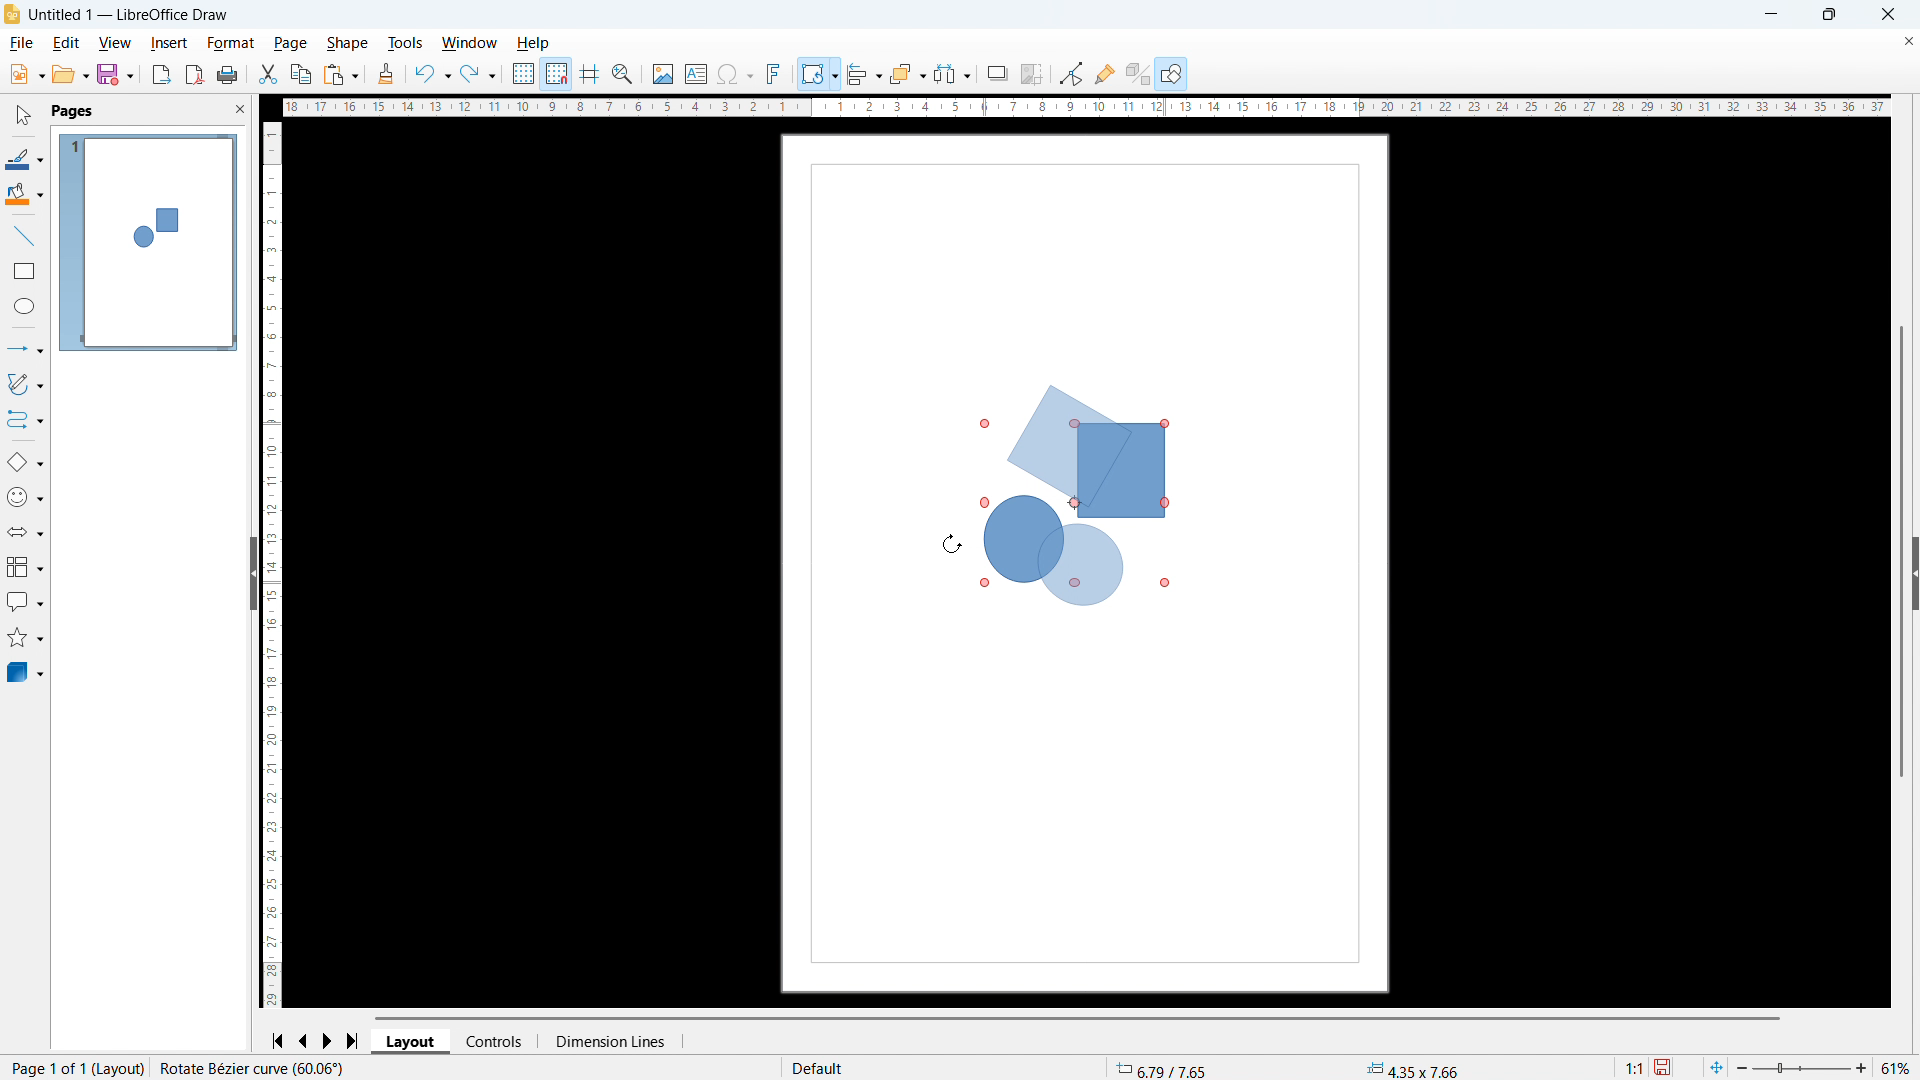  What do you see at coordinates (290, 43) in the screenshot?
I see `page ` at bounding box center [290, 43].